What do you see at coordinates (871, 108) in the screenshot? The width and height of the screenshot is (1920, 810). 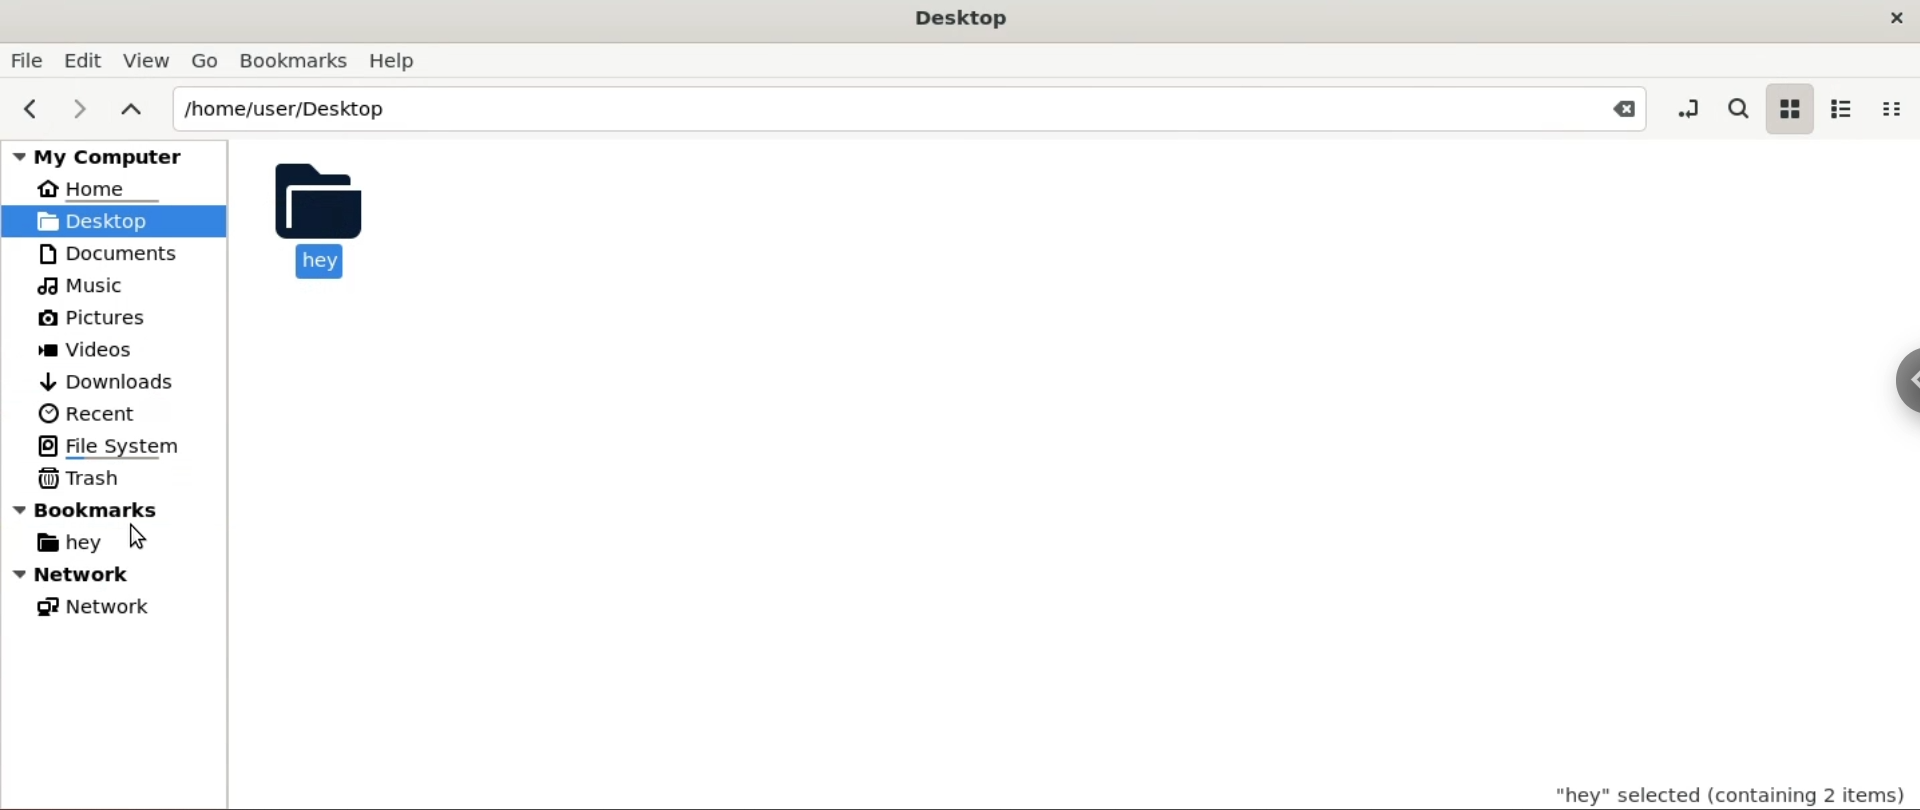 I see `/home/user/Desktop` at bounding box center [871, 108].